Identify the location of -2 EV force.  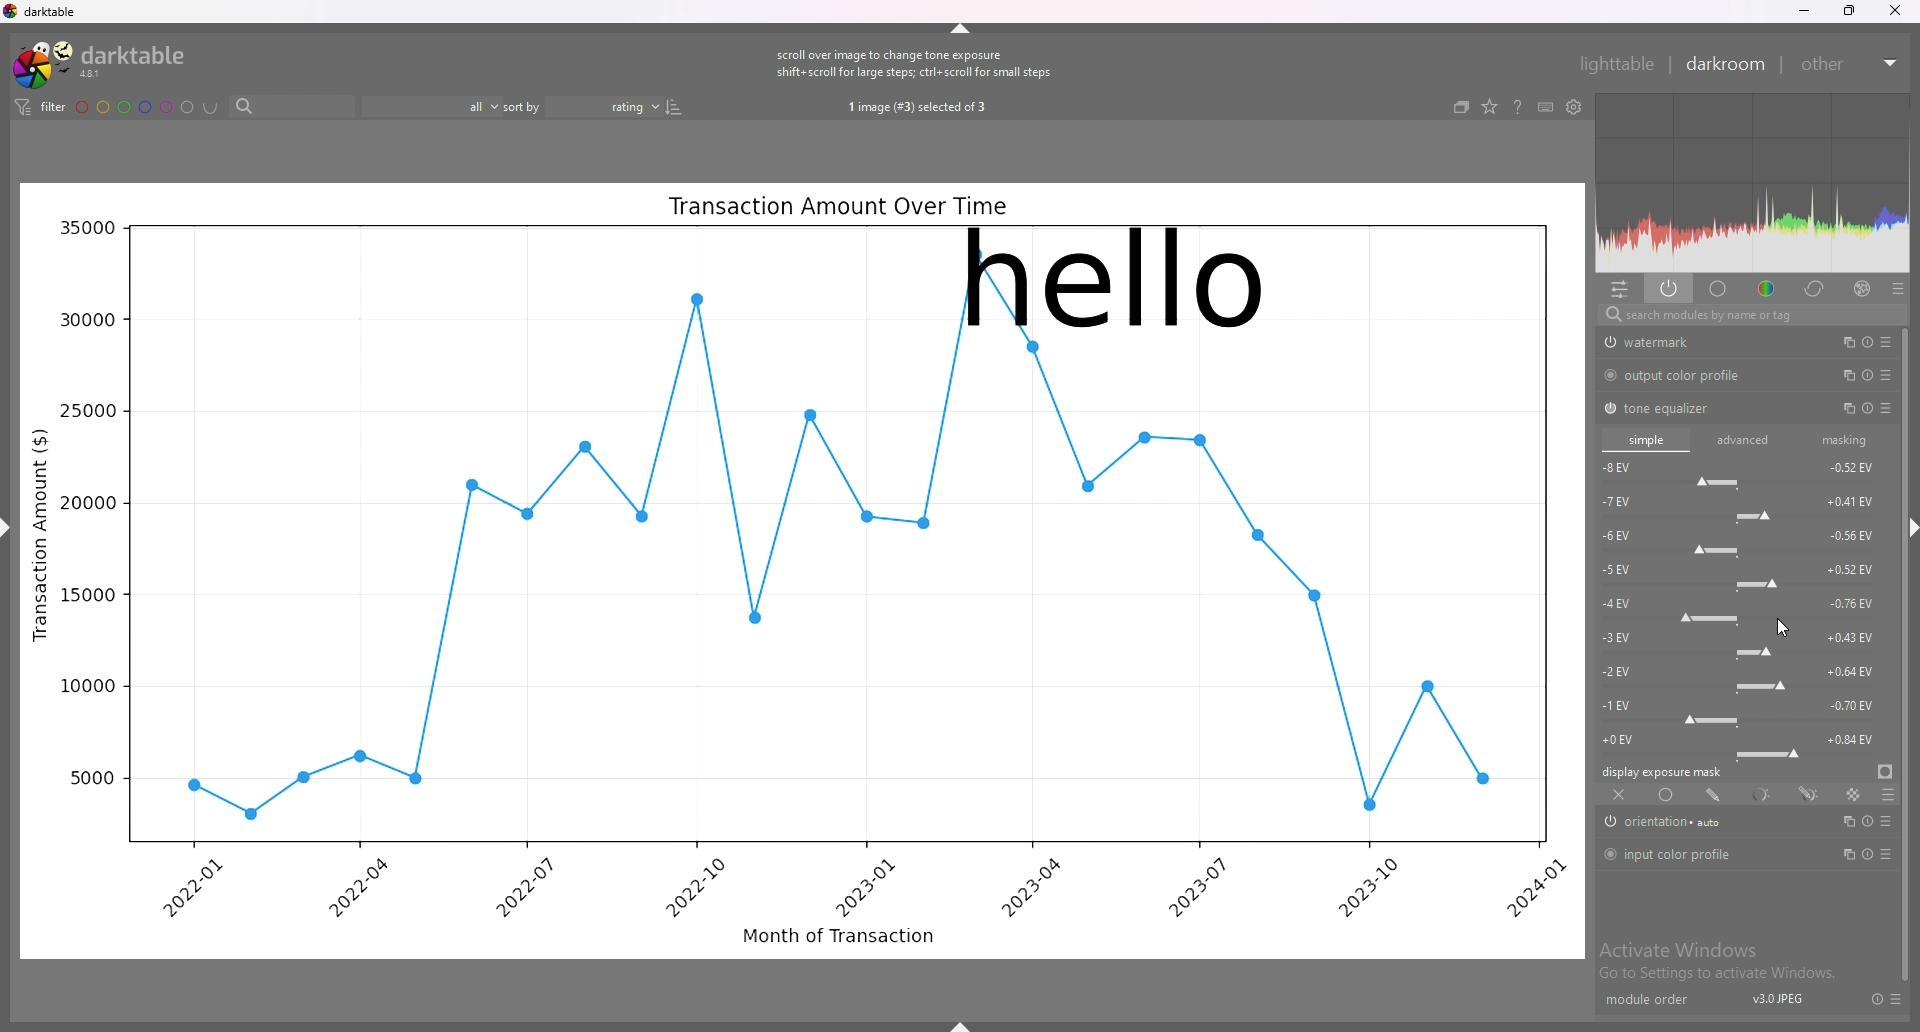
(1744, 676).